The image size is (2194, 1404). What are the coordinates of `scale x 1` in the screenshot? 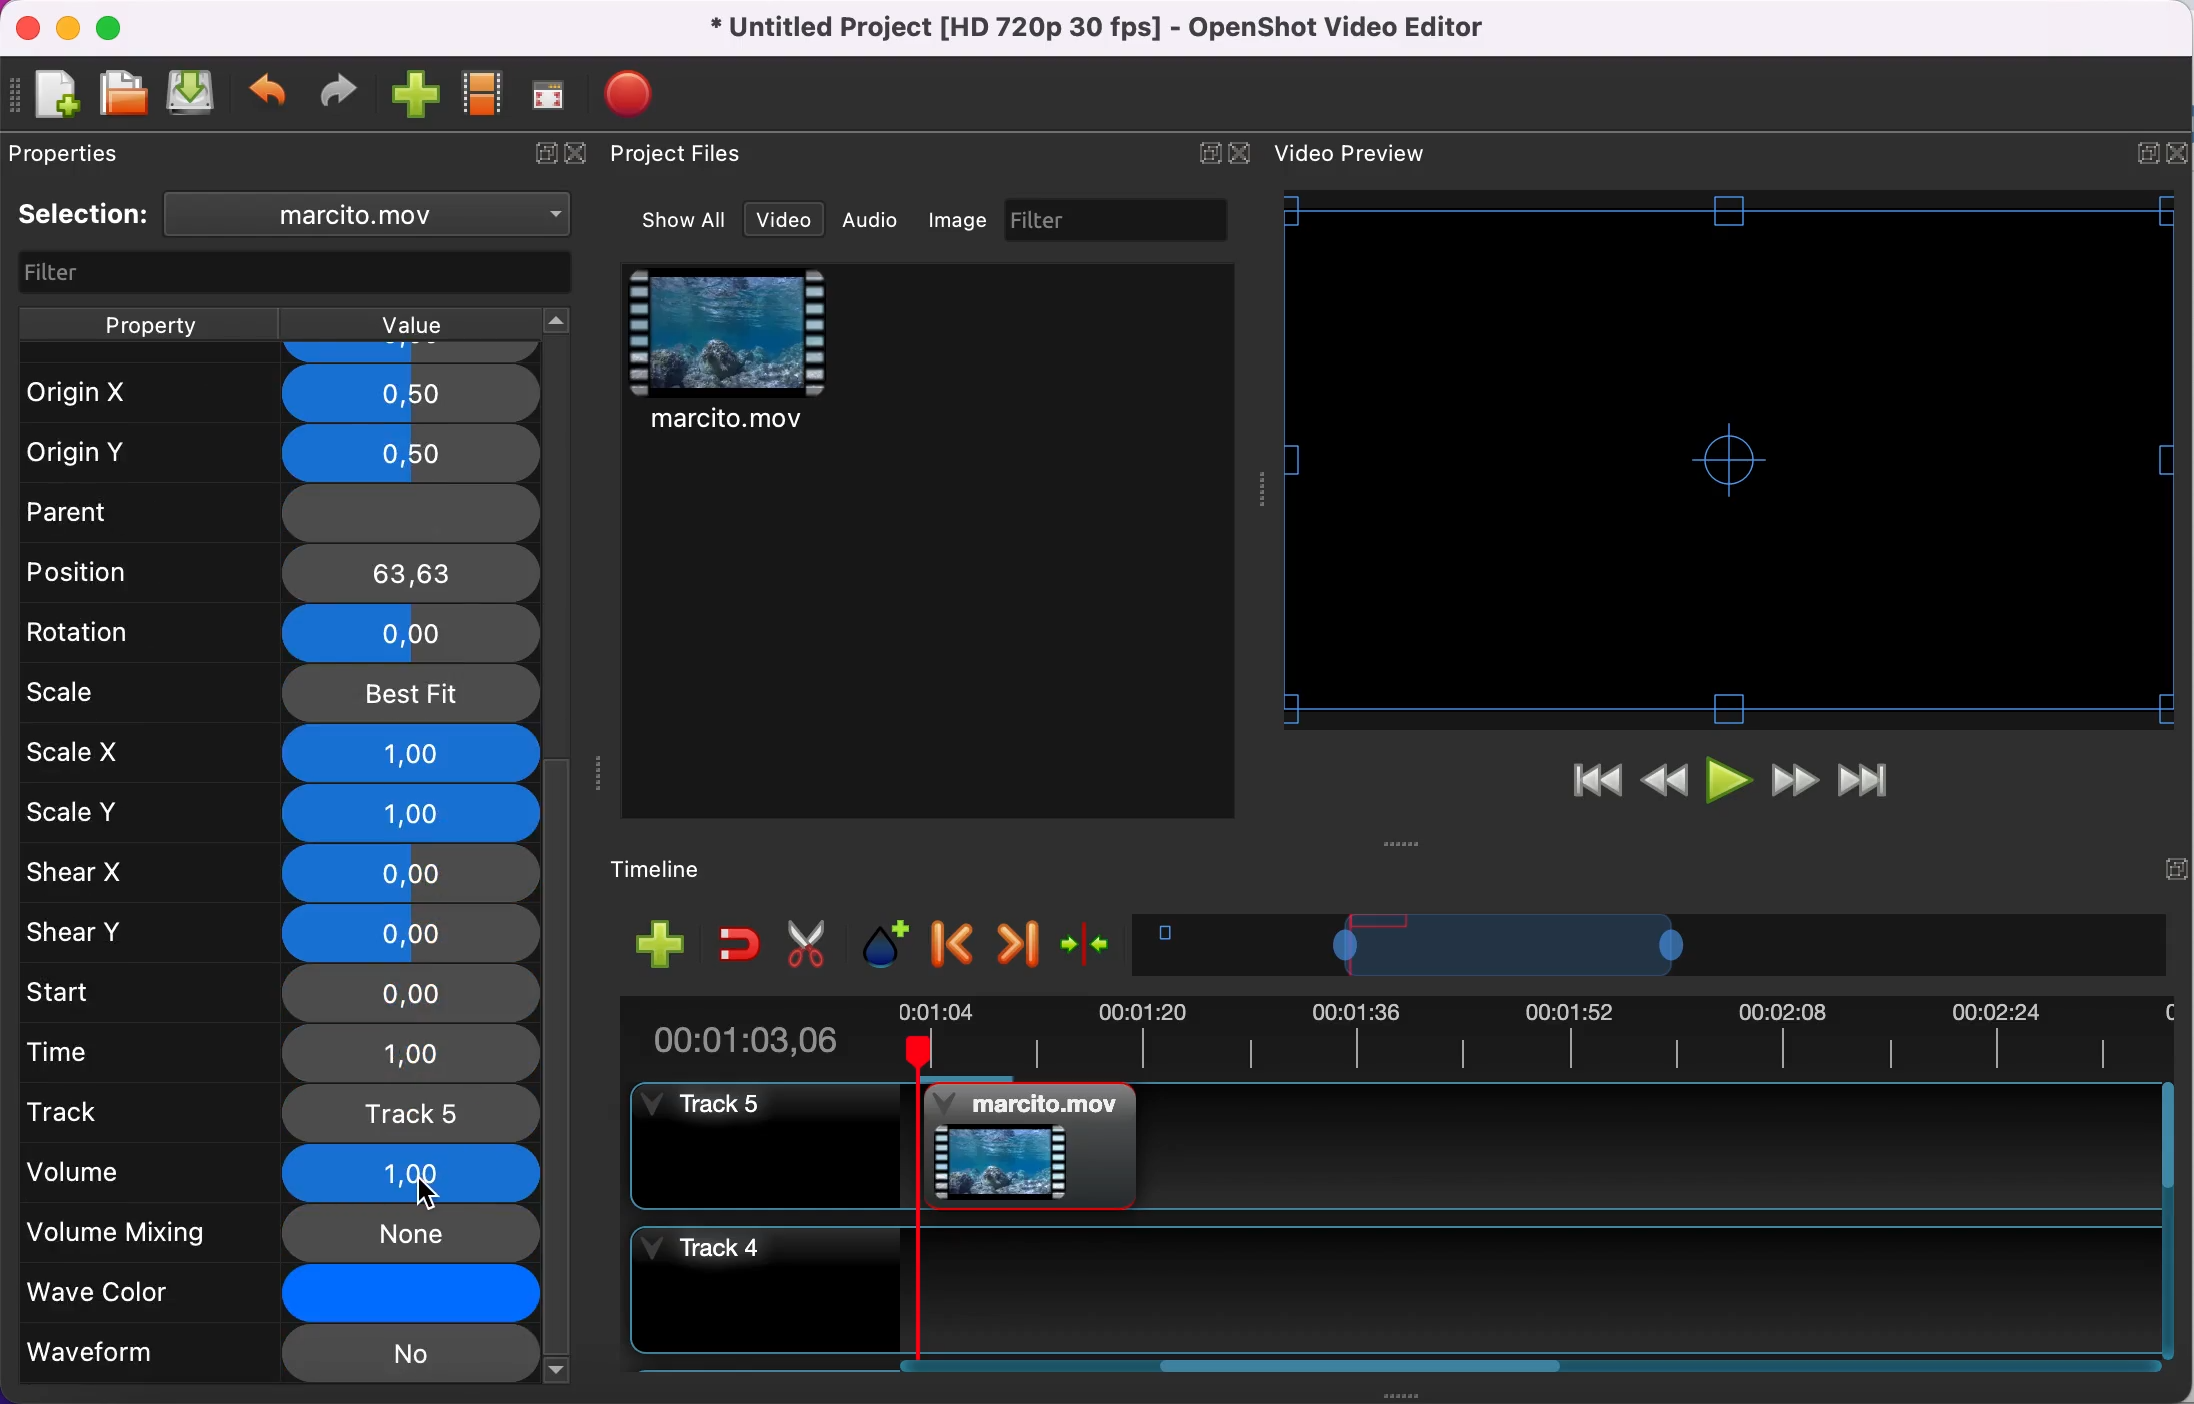 It's located at (282, 754).